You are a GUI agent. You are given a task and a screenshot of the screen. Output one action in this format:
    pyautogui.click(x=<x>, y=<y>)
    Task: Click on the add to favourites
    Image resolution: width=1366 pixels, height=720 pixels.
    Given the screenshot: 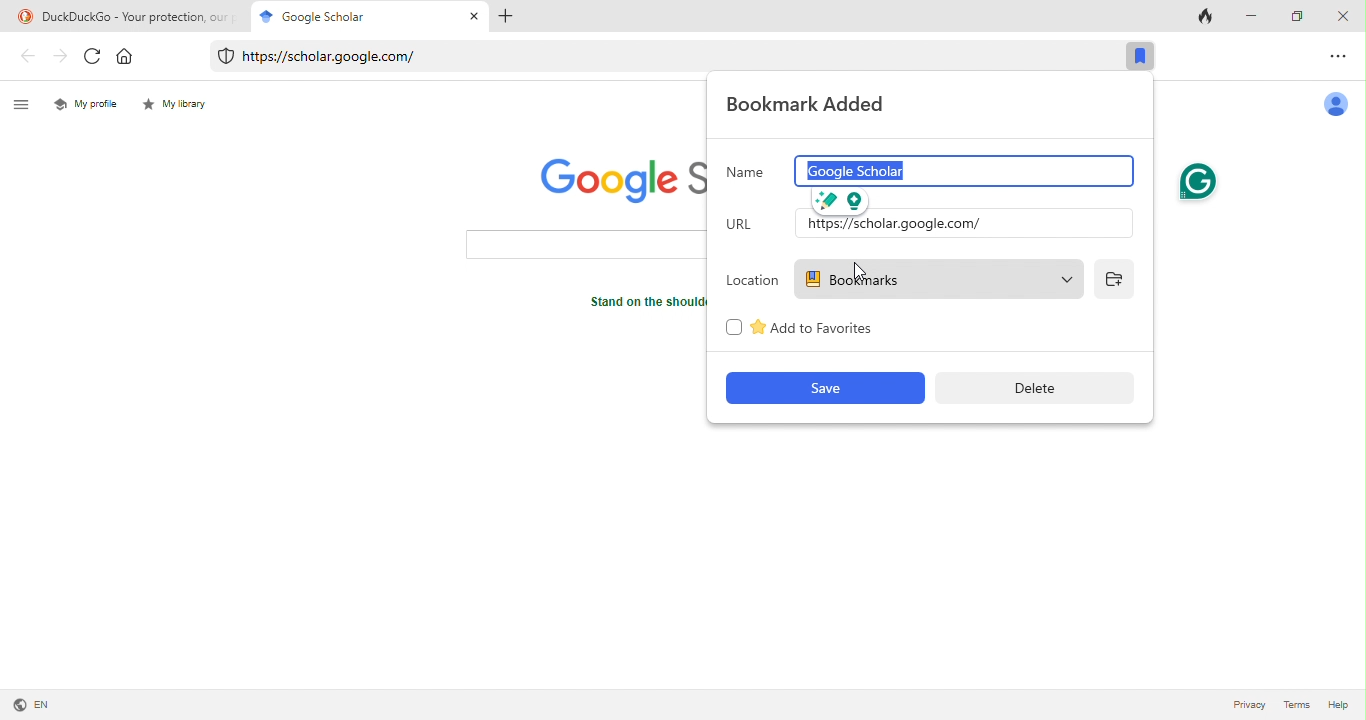 What is the action you would take?
    pyautogui.click(x=804, y=327)
    